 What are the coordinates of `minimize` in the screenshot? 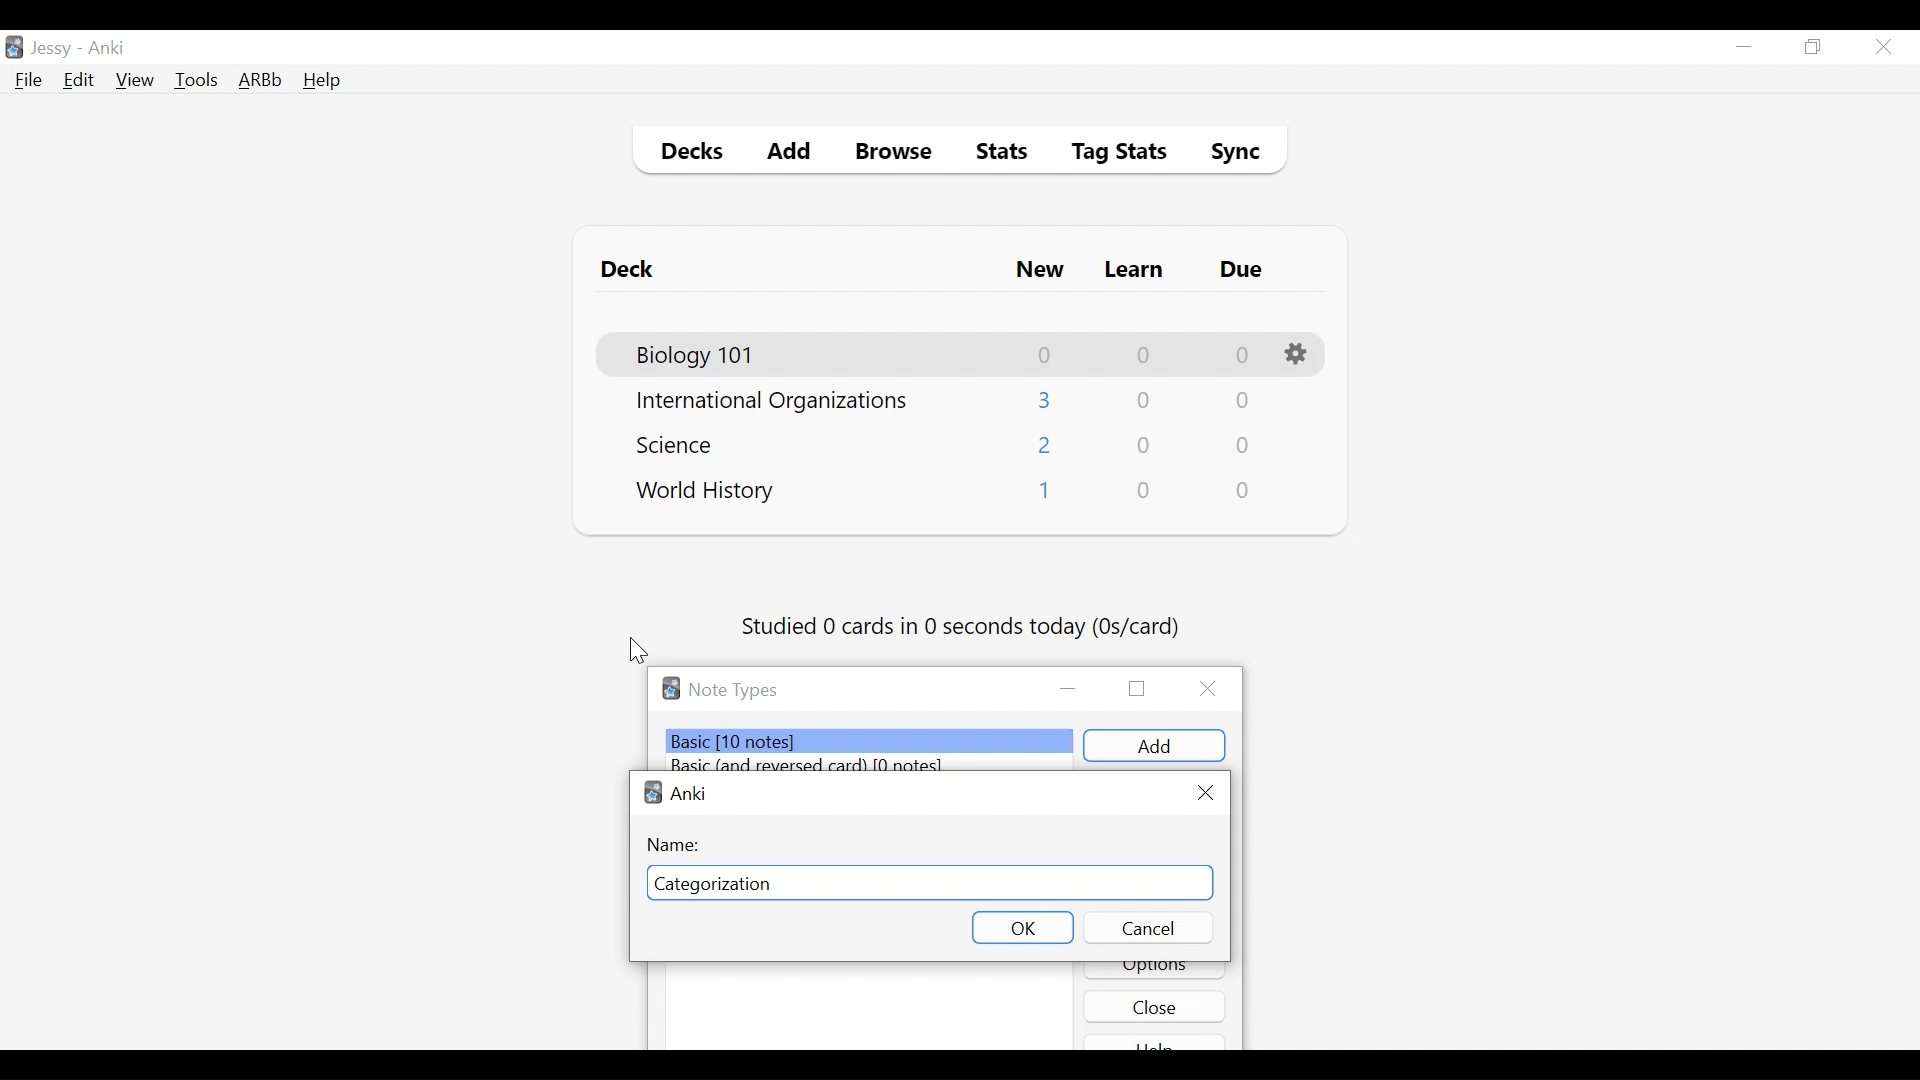 It's located at (1743, 48).